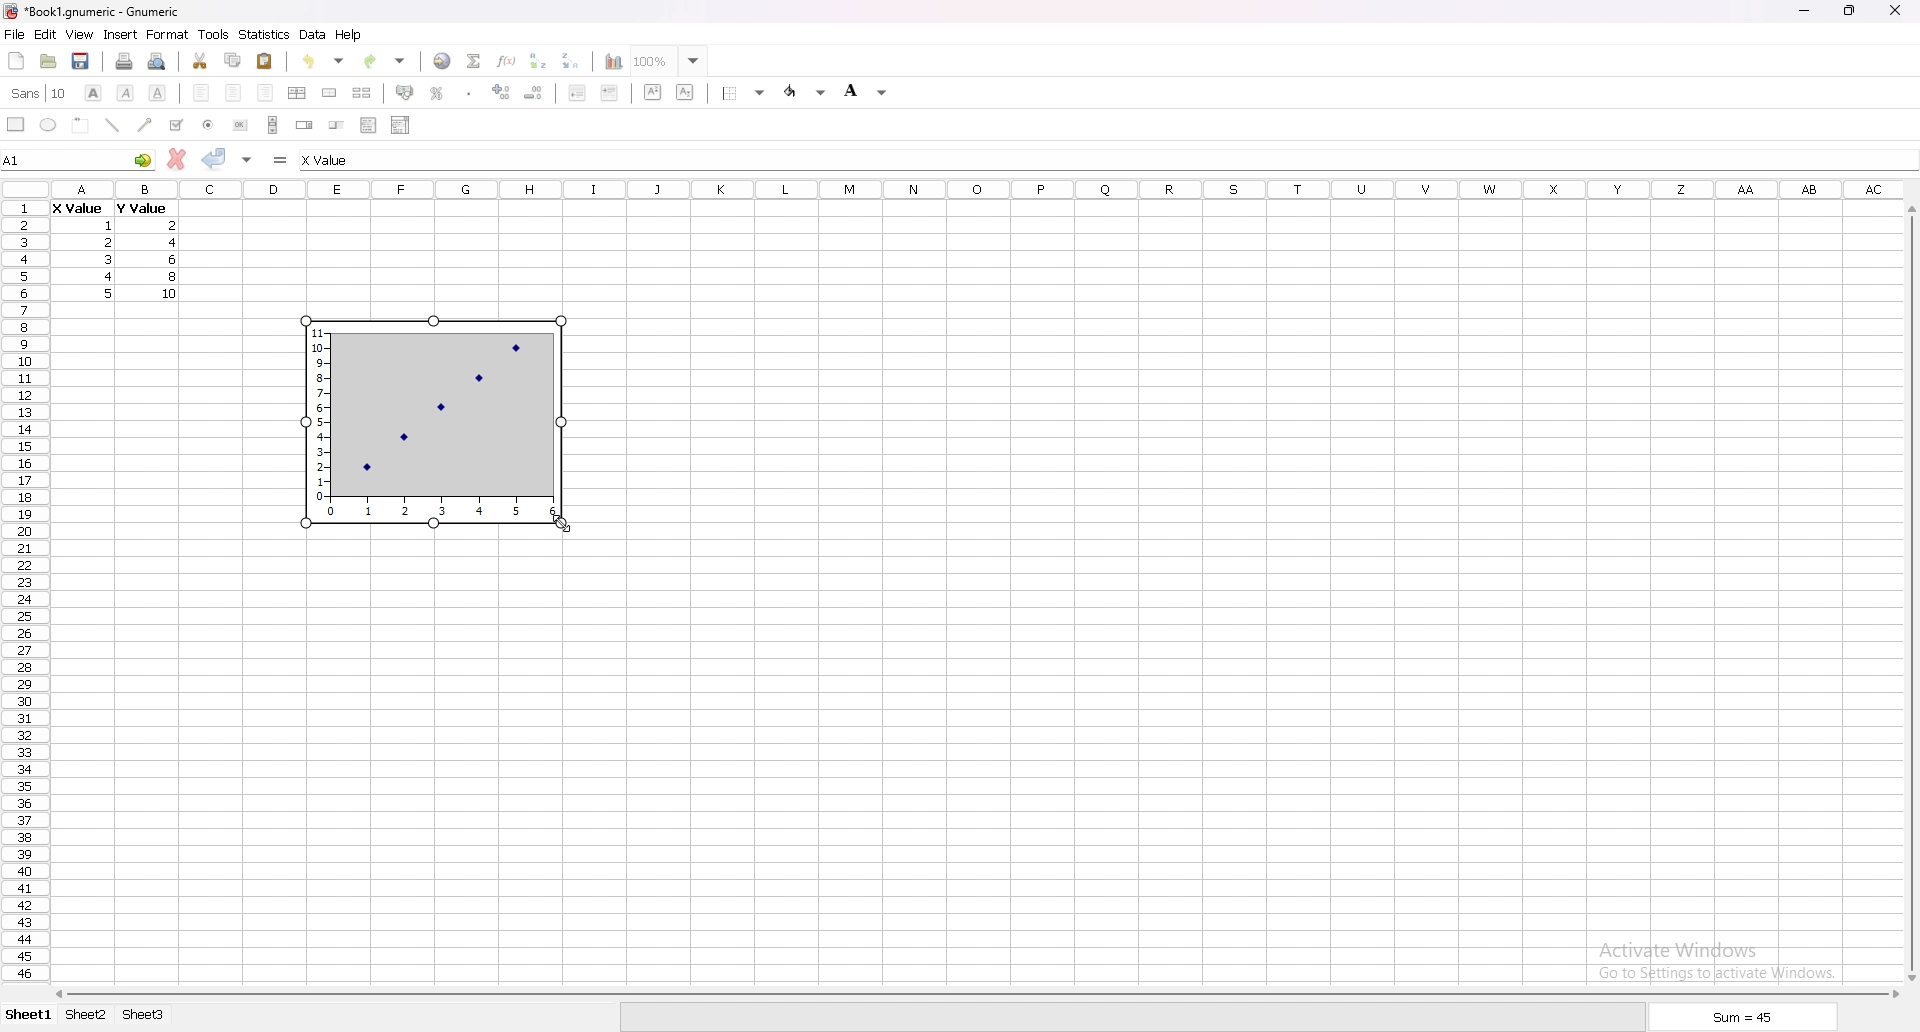 The height and width of the screenshot is (1032, 1920). What do you see at coordinates (174, 225) in the screenshot?
I see `value` at bounding box center [174, 225].